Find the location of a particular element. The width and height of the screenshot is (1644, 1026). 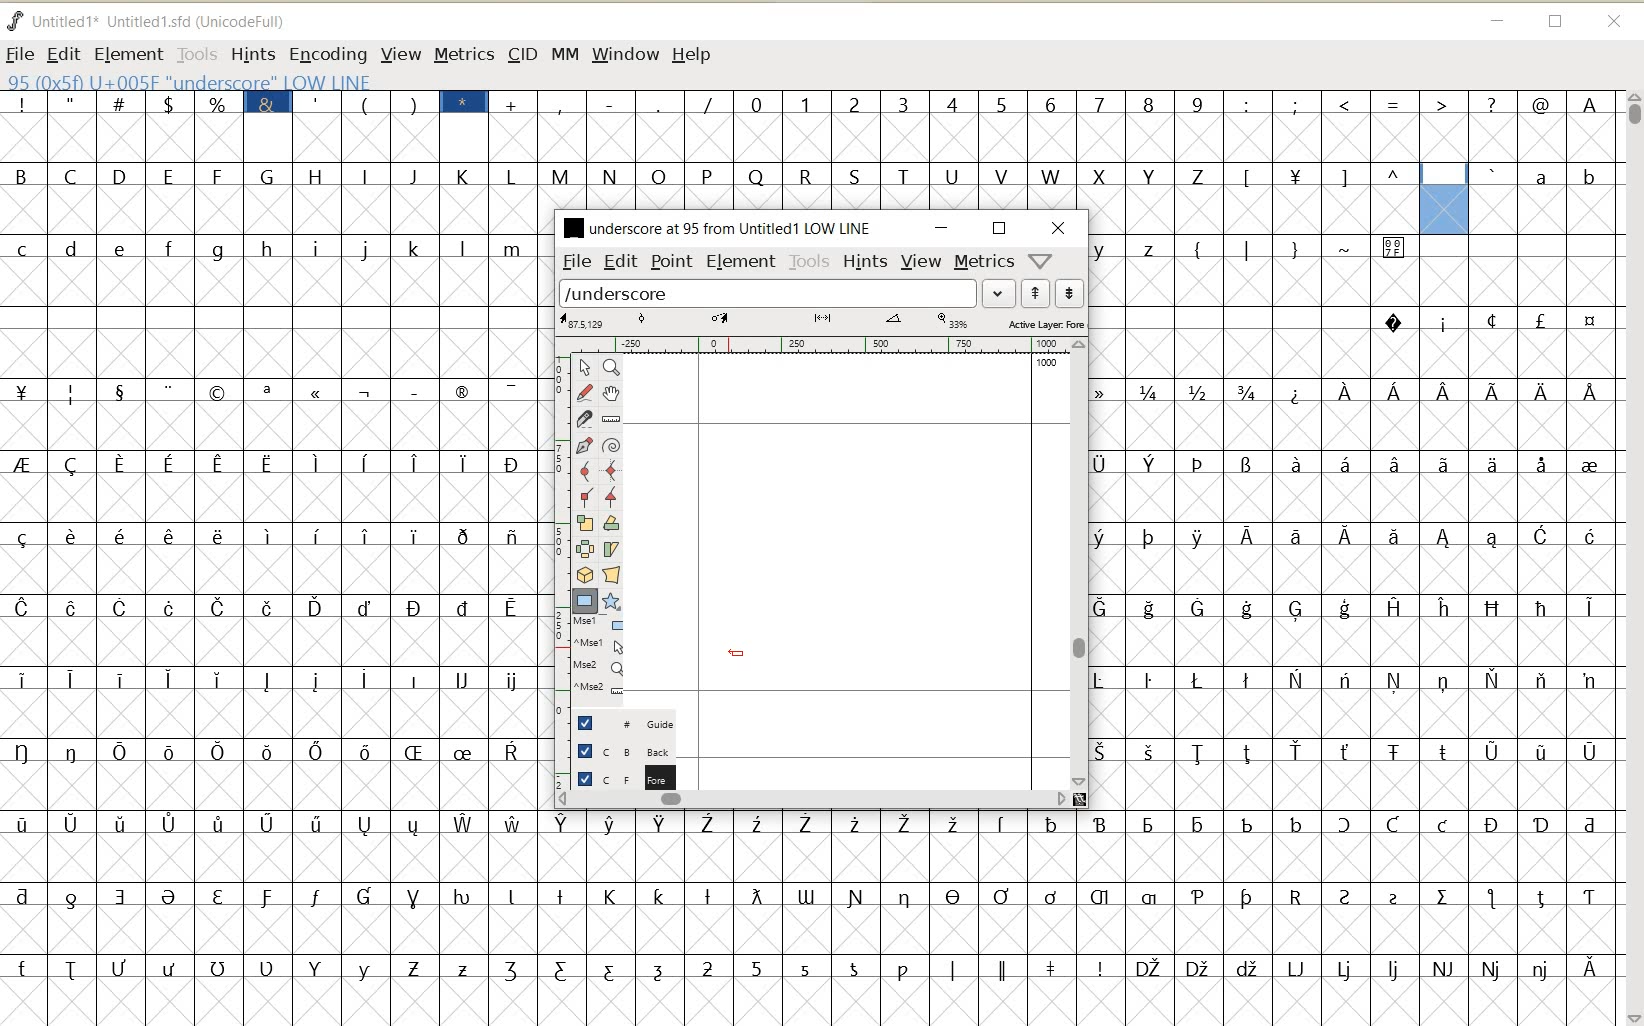

95 (0X5f) U+005F "underscore" LOW LINE is located at coordinates (188, 83).